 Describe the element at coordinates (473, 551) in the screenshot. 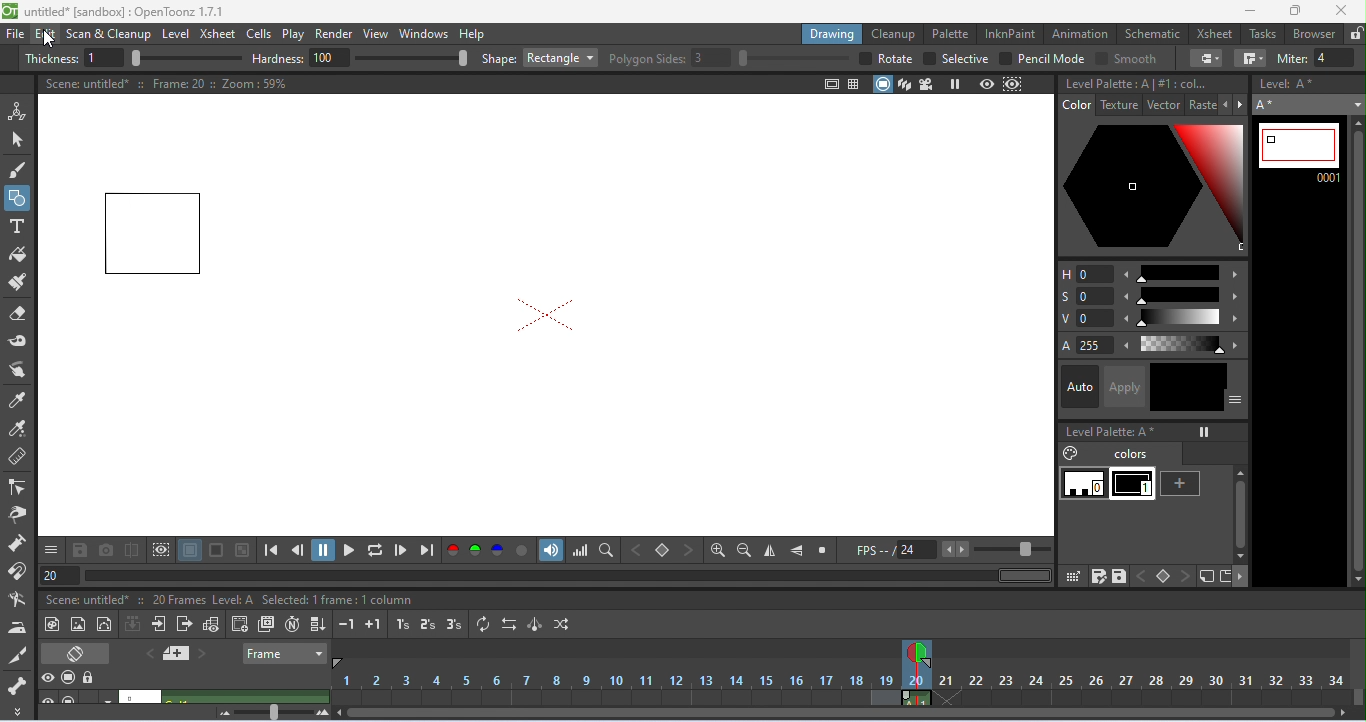

I see `green channel` at that location.